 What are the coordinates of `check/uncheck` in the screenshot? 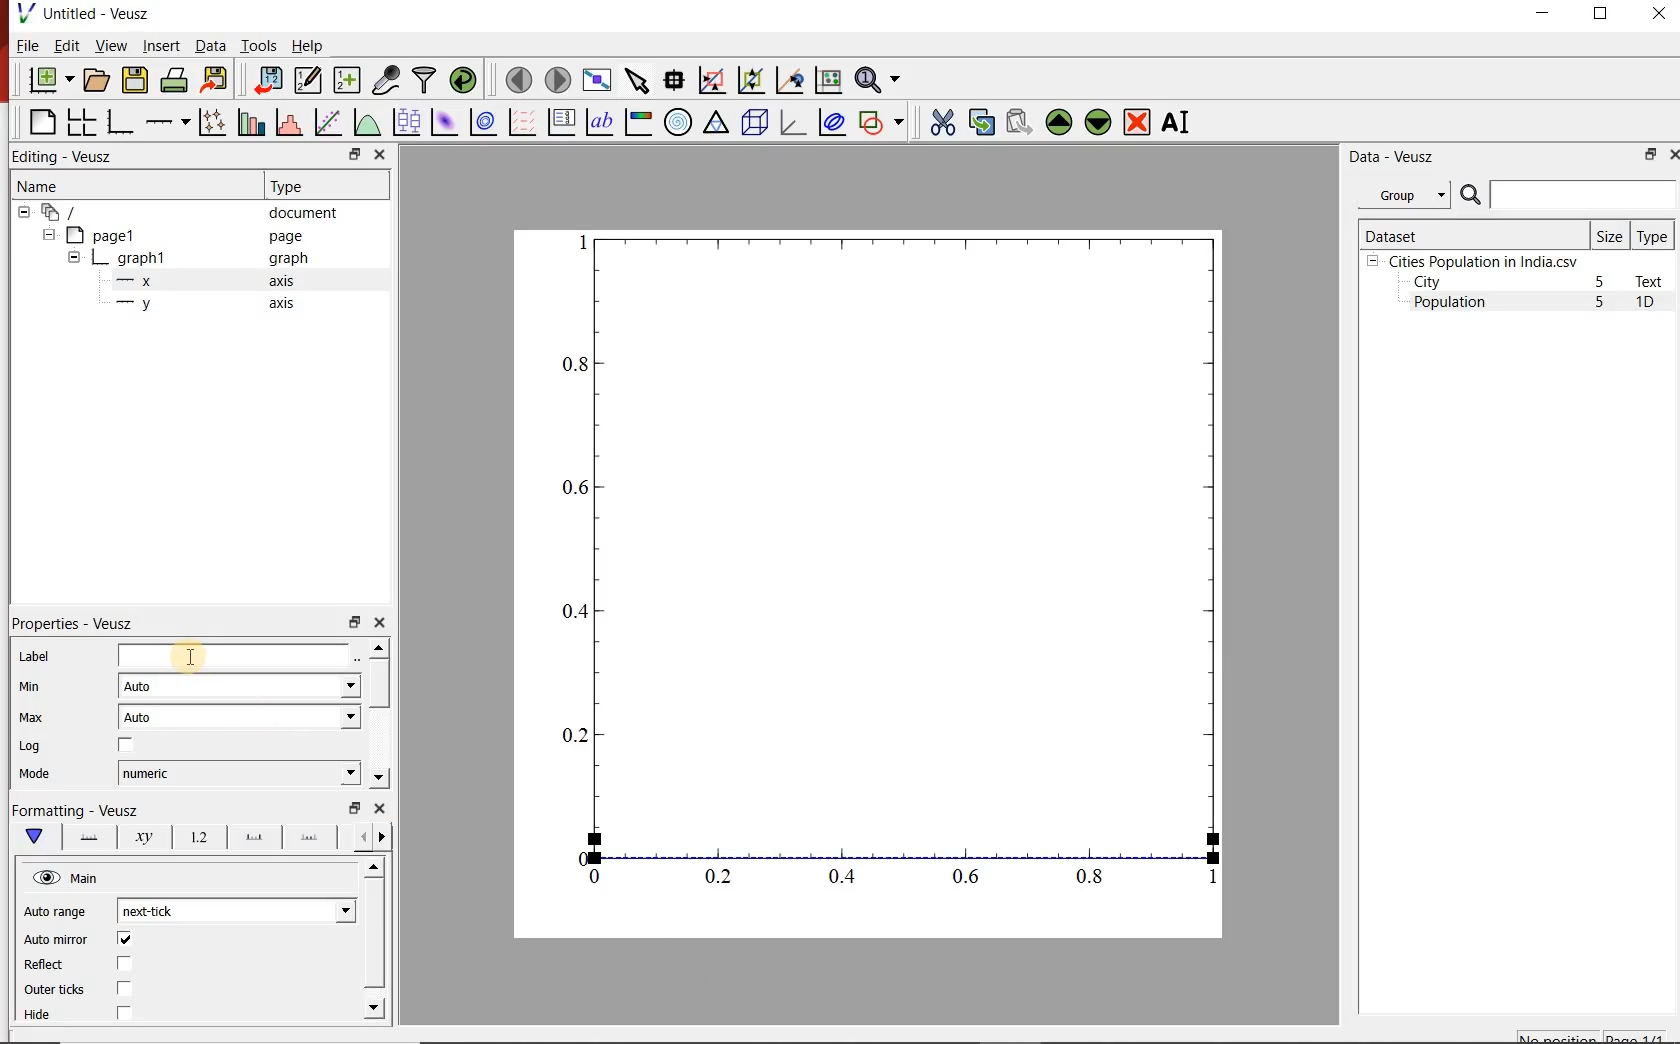 It's located at (125, 963).